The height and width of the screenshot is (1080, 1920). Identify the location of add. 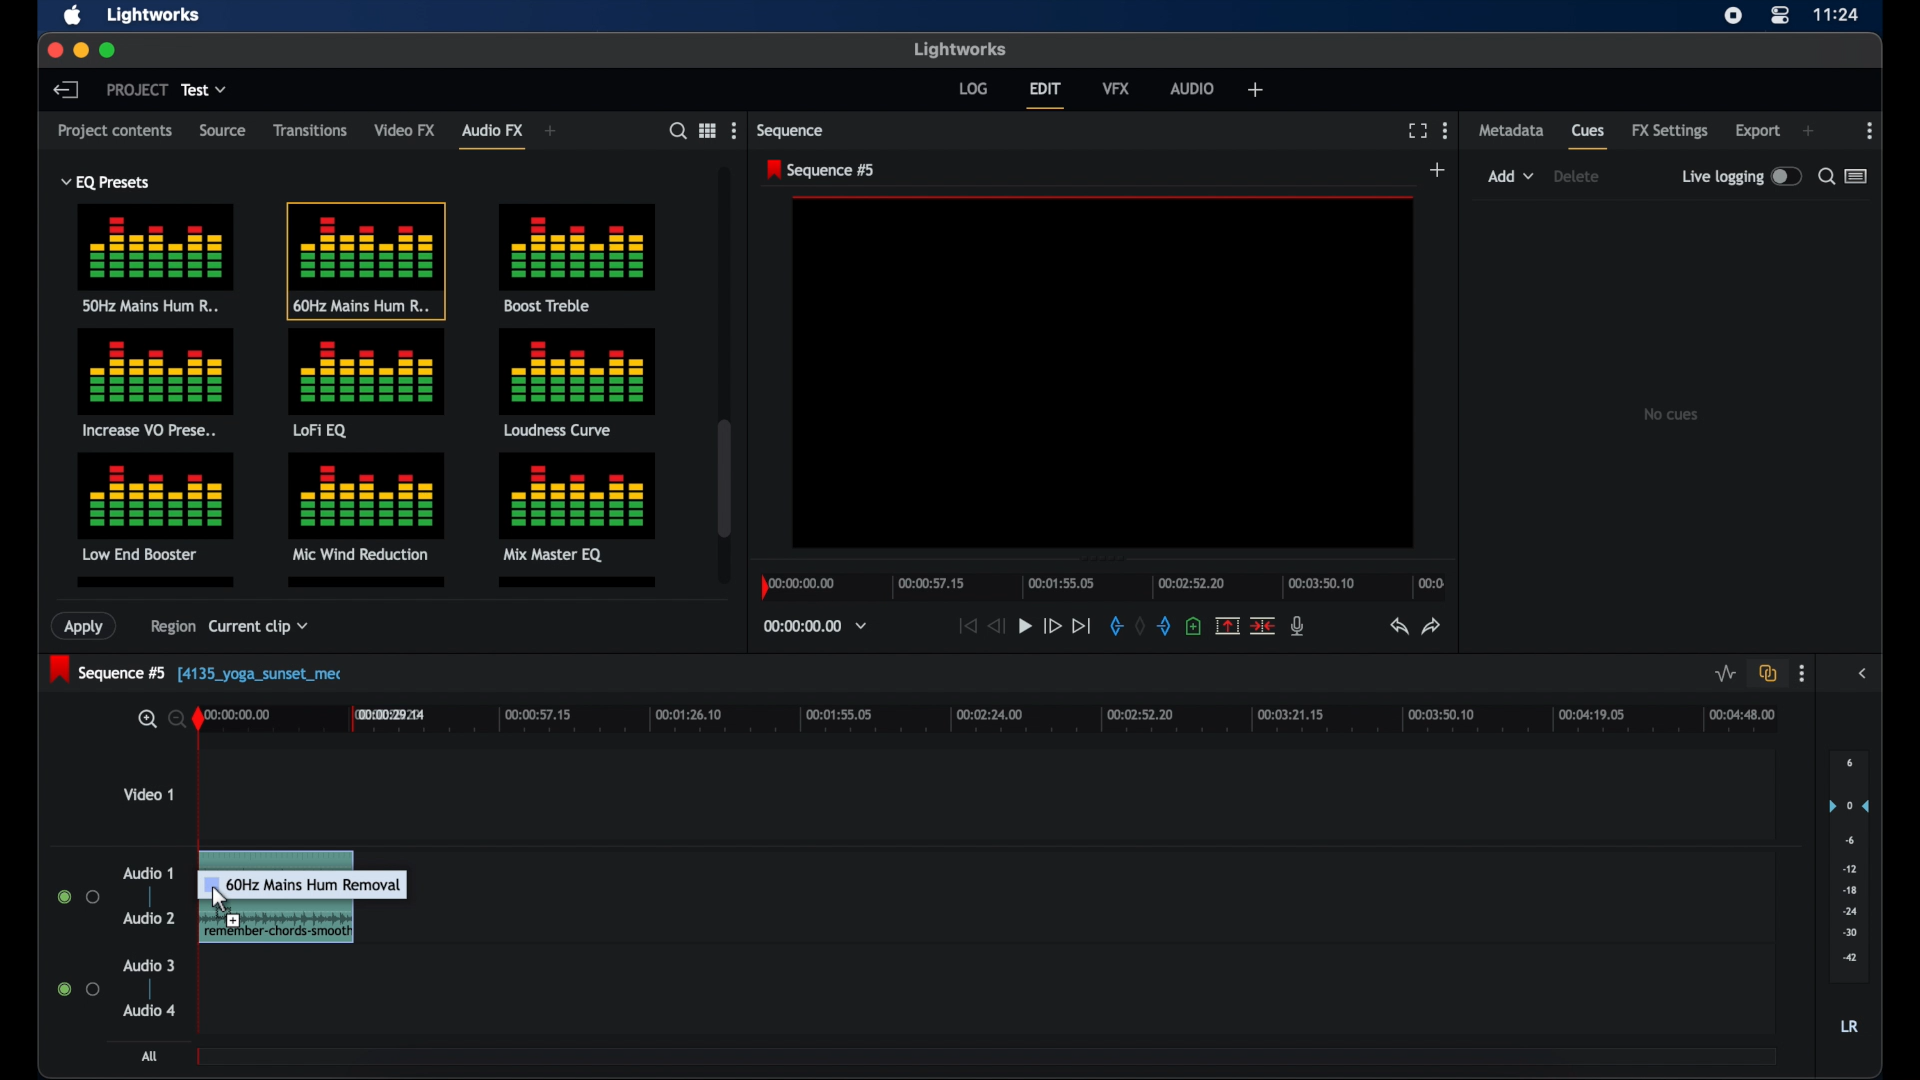
(1438, 169).